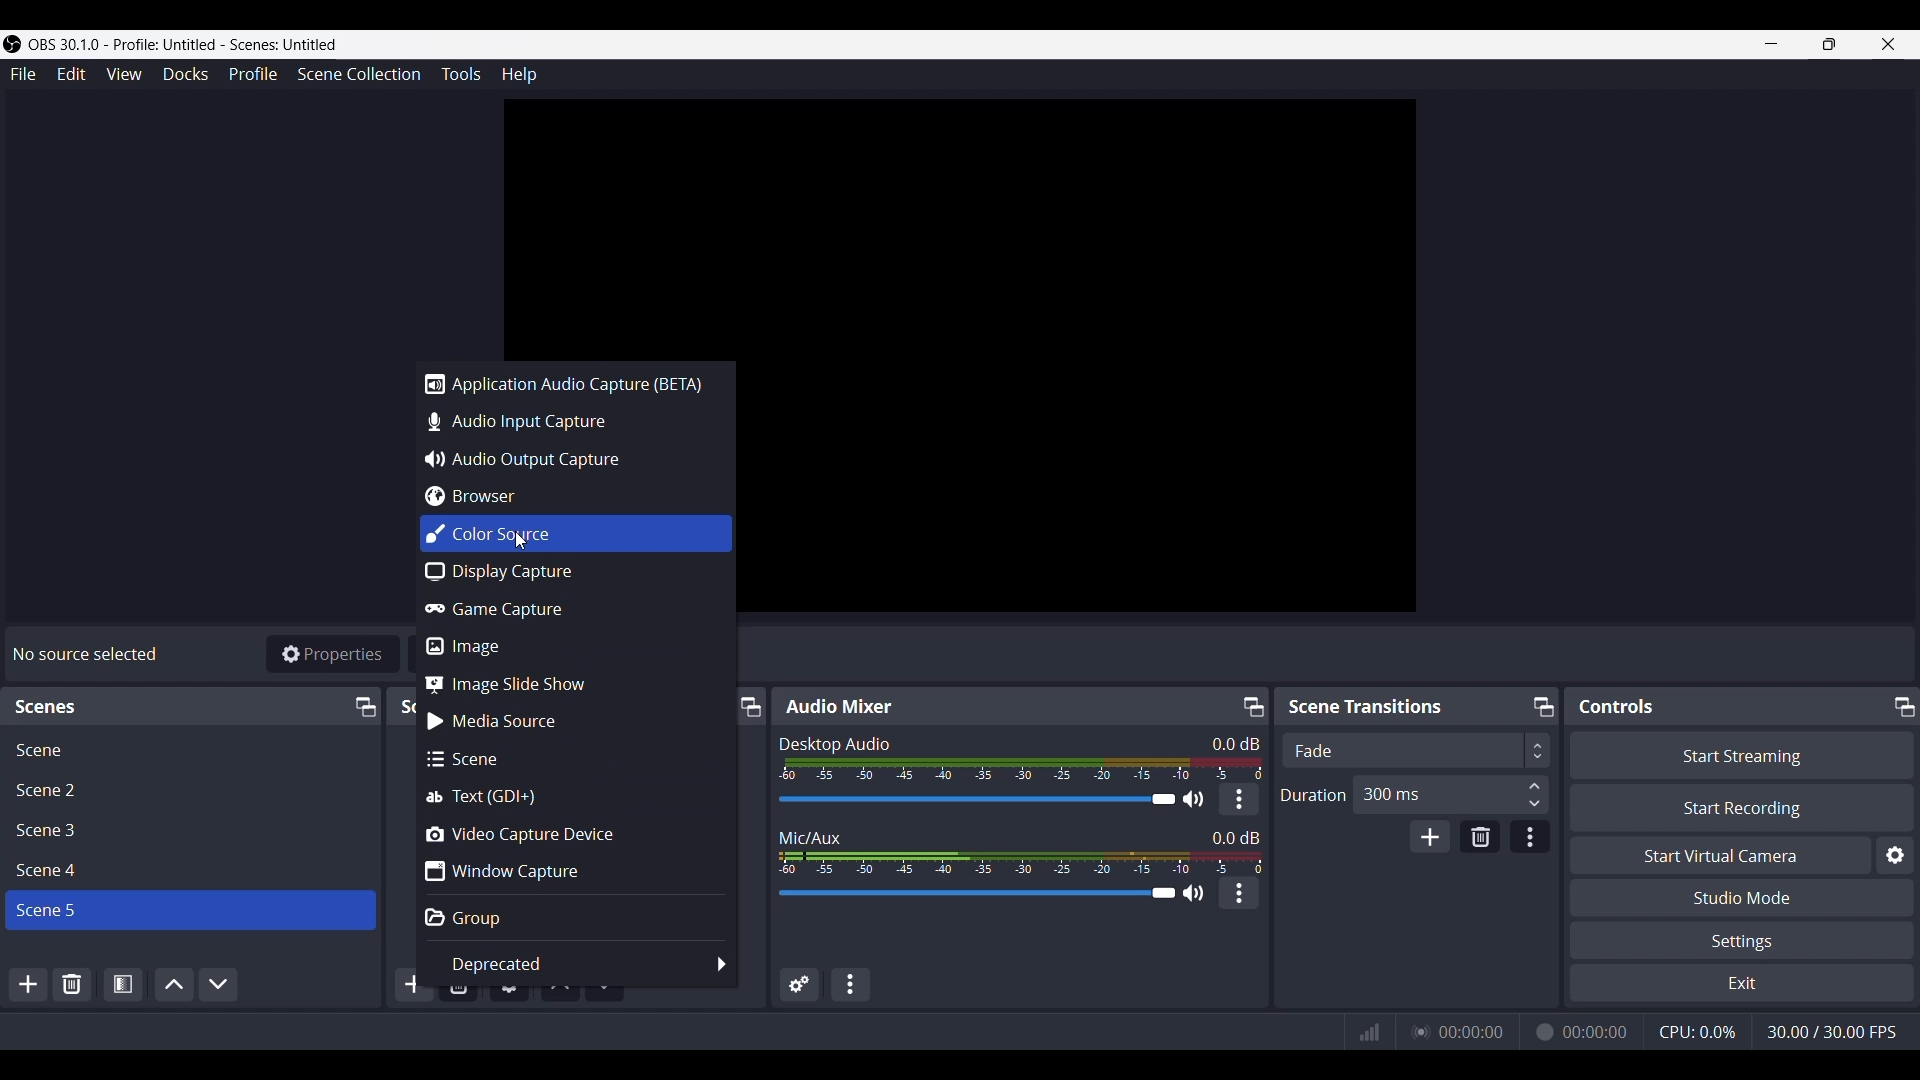 This screenshot has height=1080, width=1920. I want to click on Settings, so click(1742, 941).